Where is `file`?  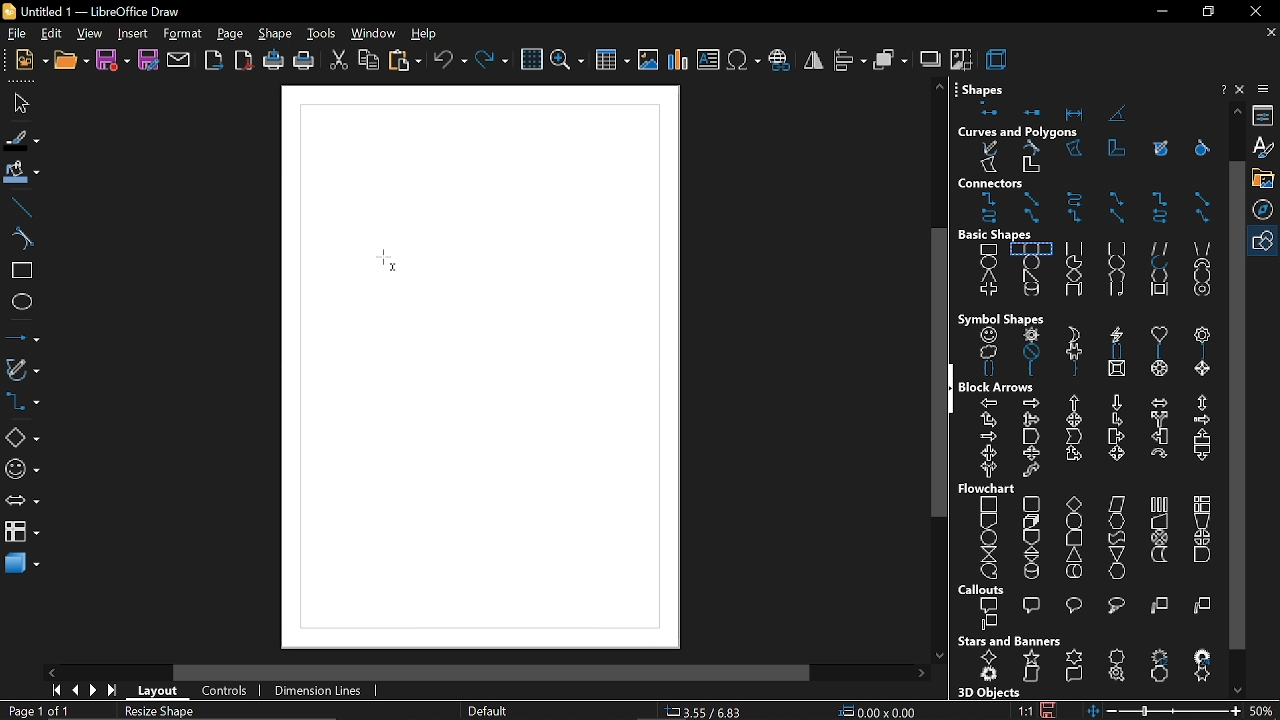
file is located at coordinates (15, 35).